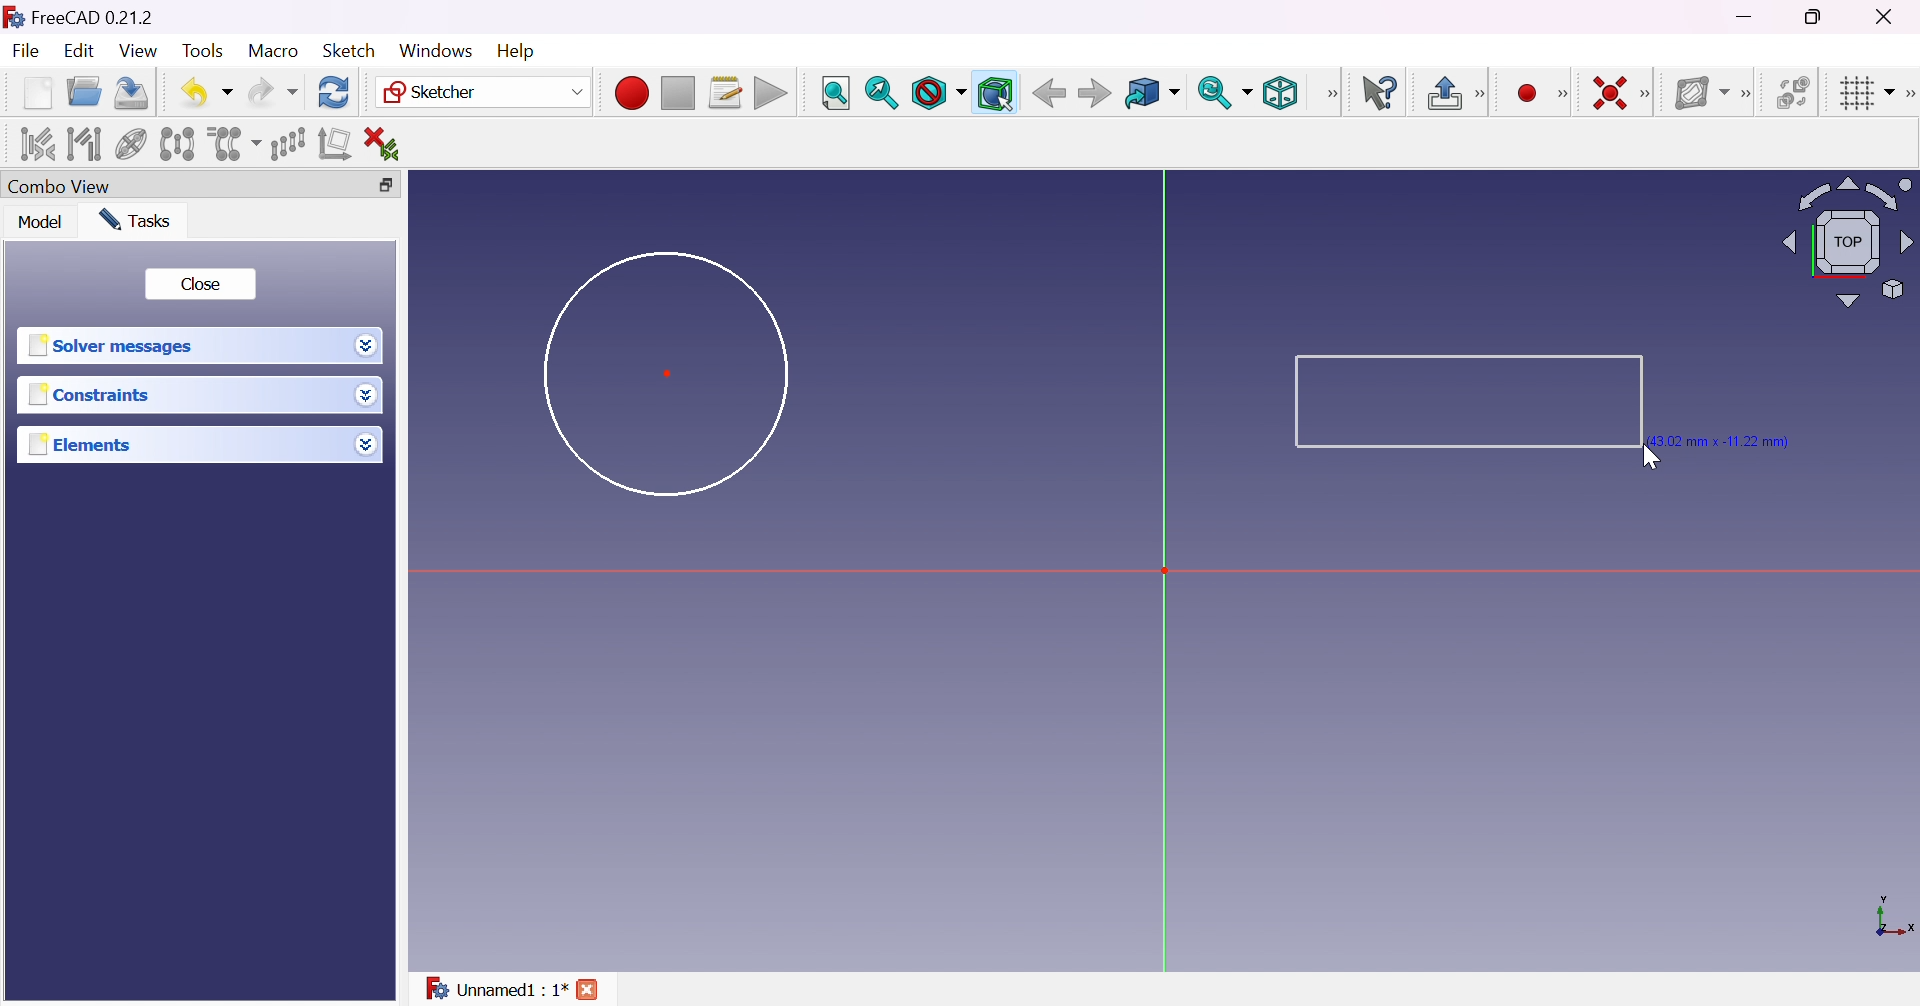 The height and width of the screenshot is (1006, 1920). What do you see at coordinates (1469, 401) in the screenshot?
I see `Rectangle` at bounding box center [1469, 401].